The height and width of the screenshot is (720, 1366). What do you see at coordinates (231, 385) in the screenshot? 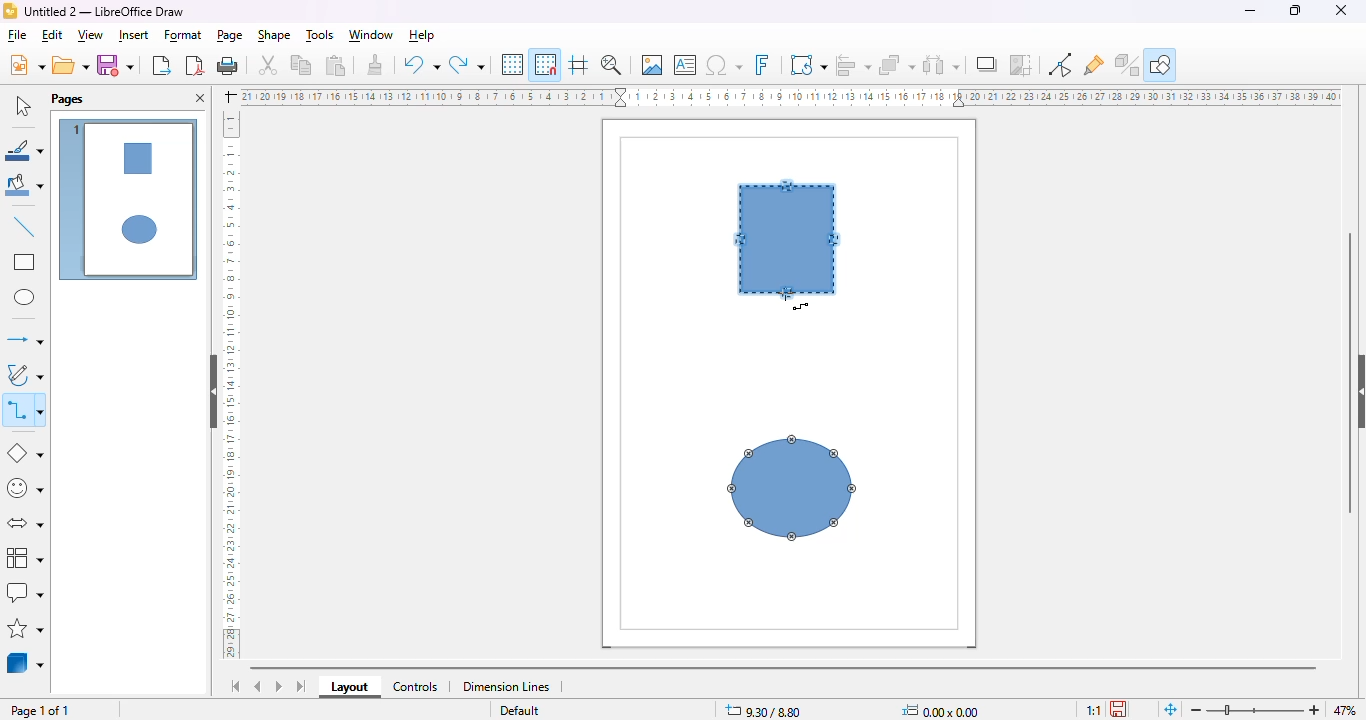
I see `ruler` at bounding box center [231, 385].